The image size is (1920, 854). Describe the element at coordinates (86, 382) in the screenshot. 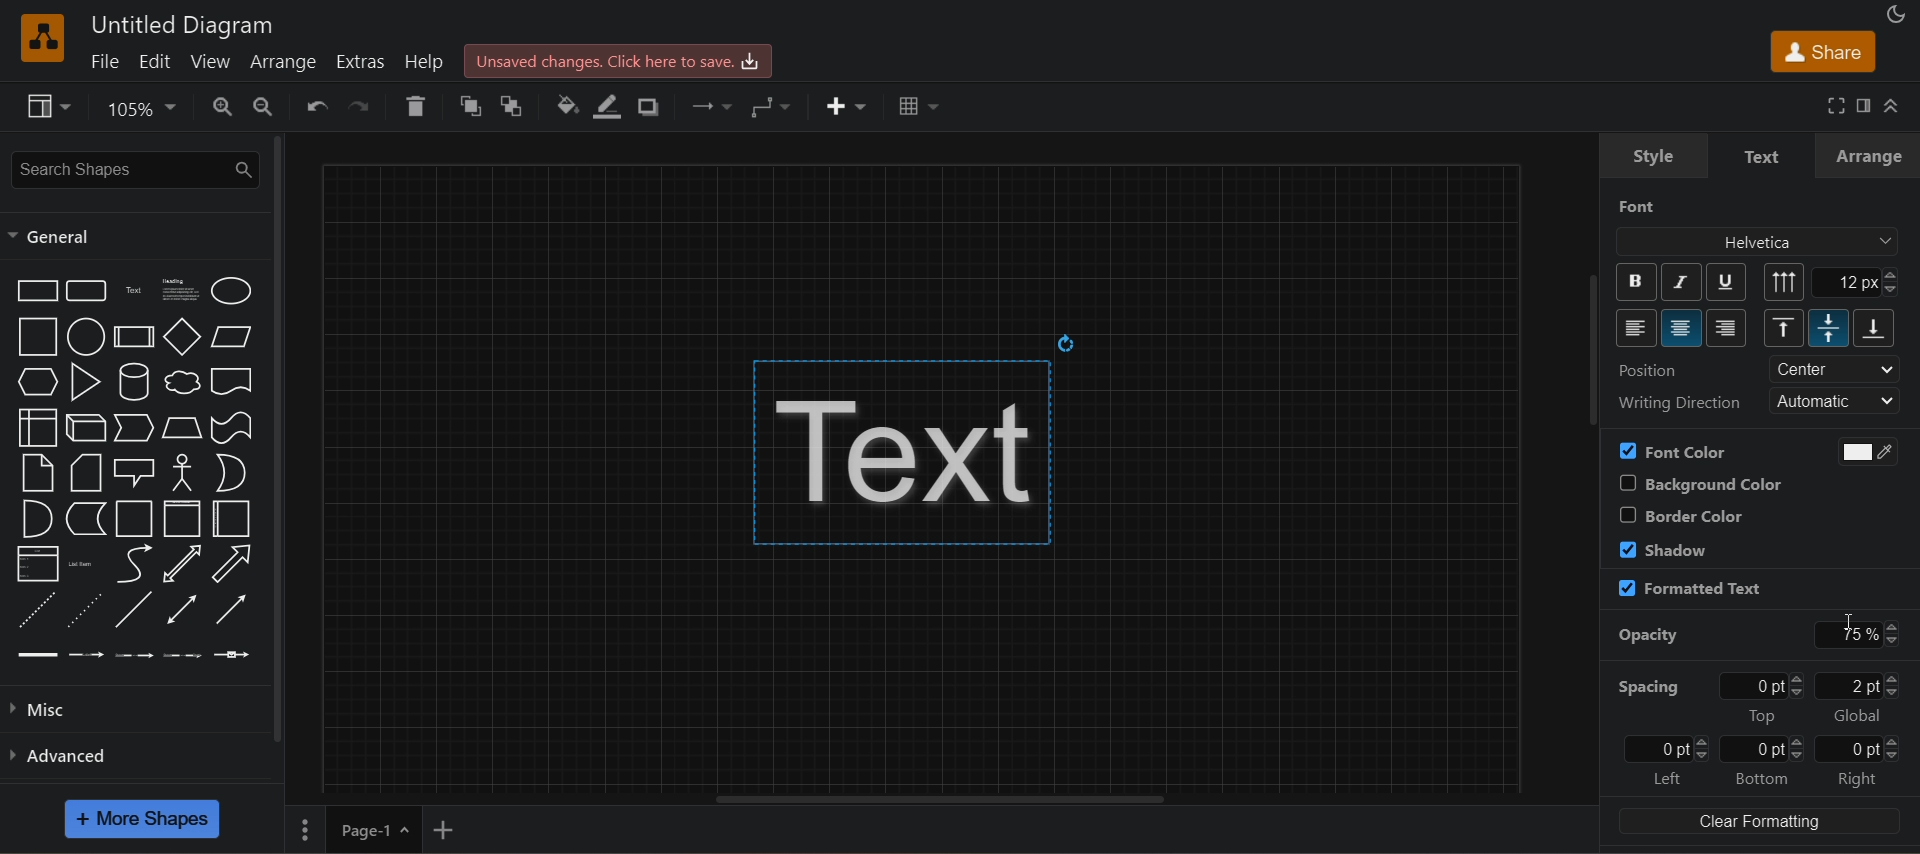

I see `triangle` at that location.